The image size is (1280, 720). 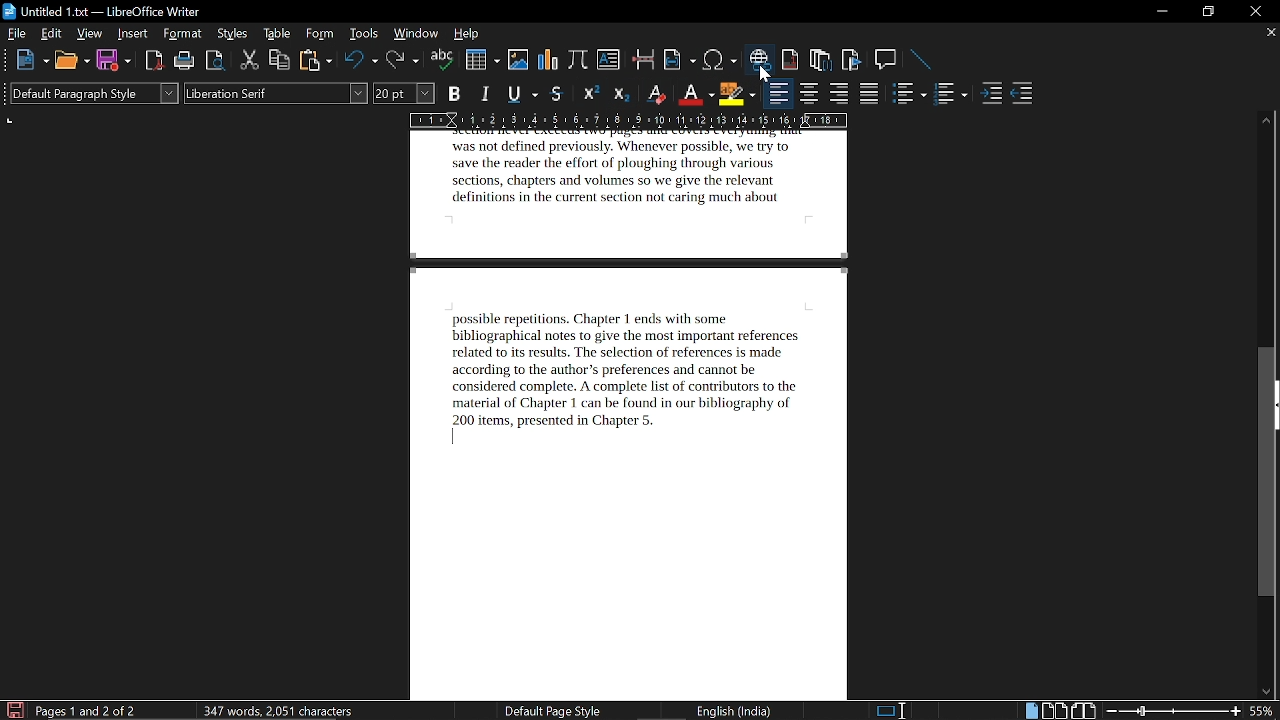 I want to click on copy, so click(x=280, y=61).